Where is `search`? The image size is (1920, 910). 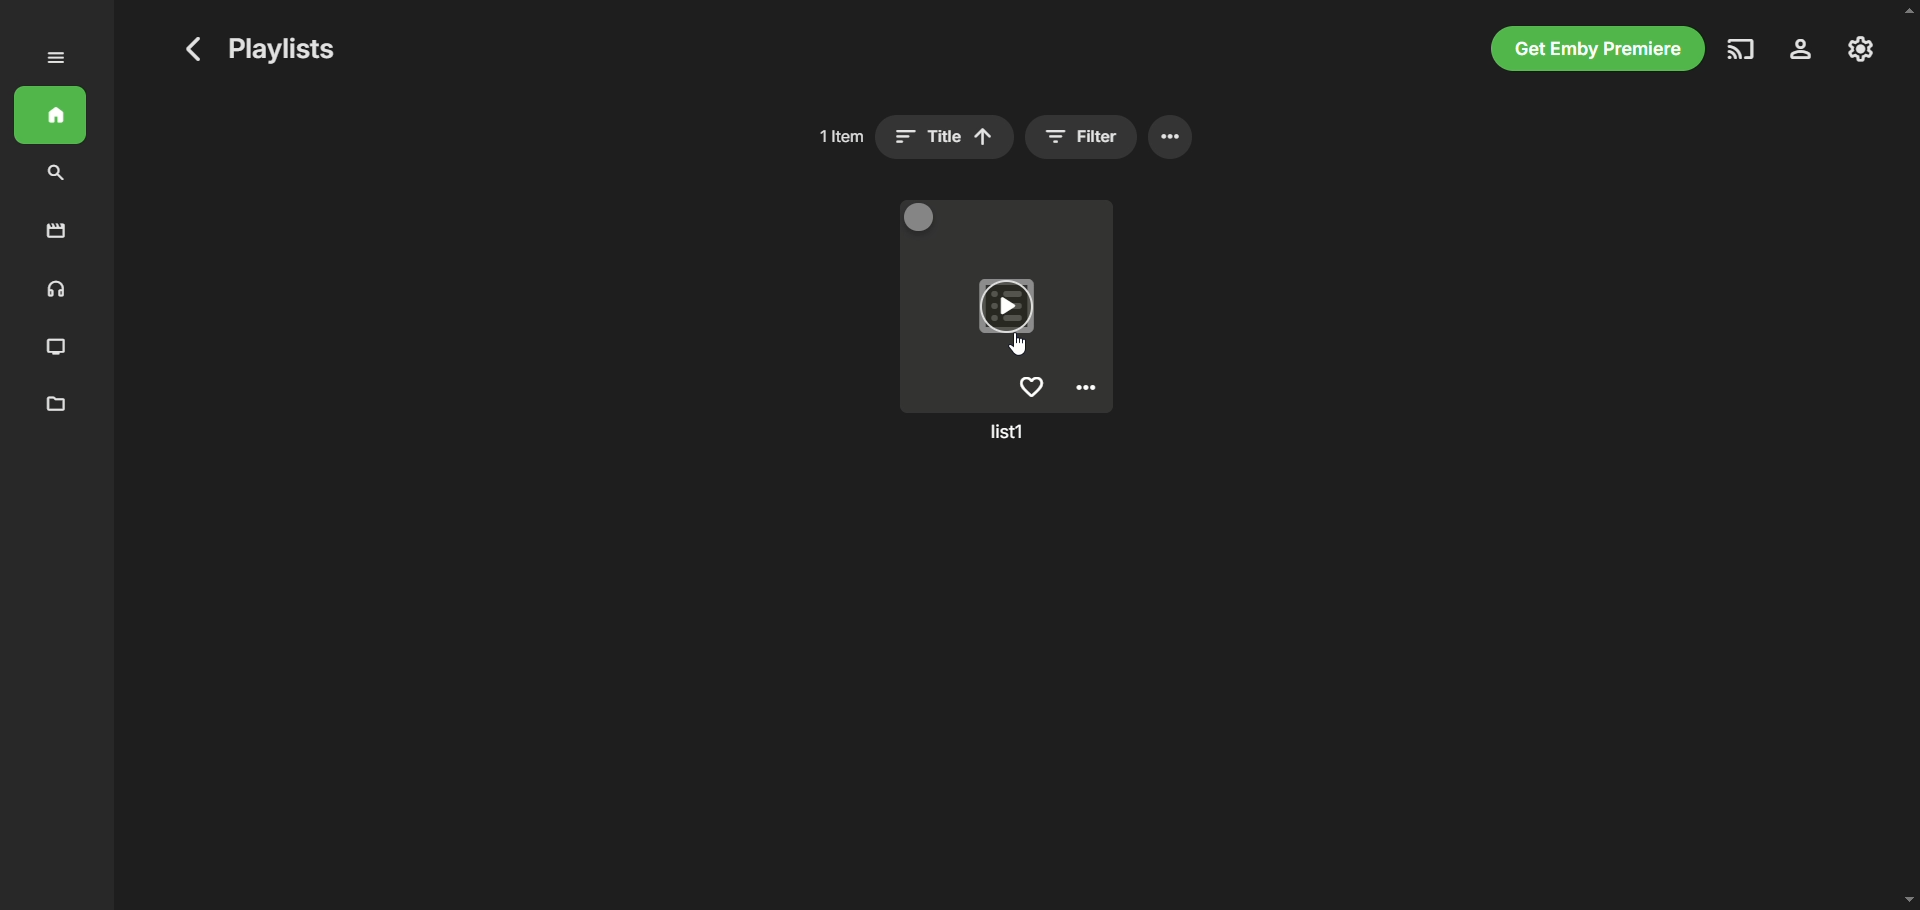 search is located at coordinates (56, 174).